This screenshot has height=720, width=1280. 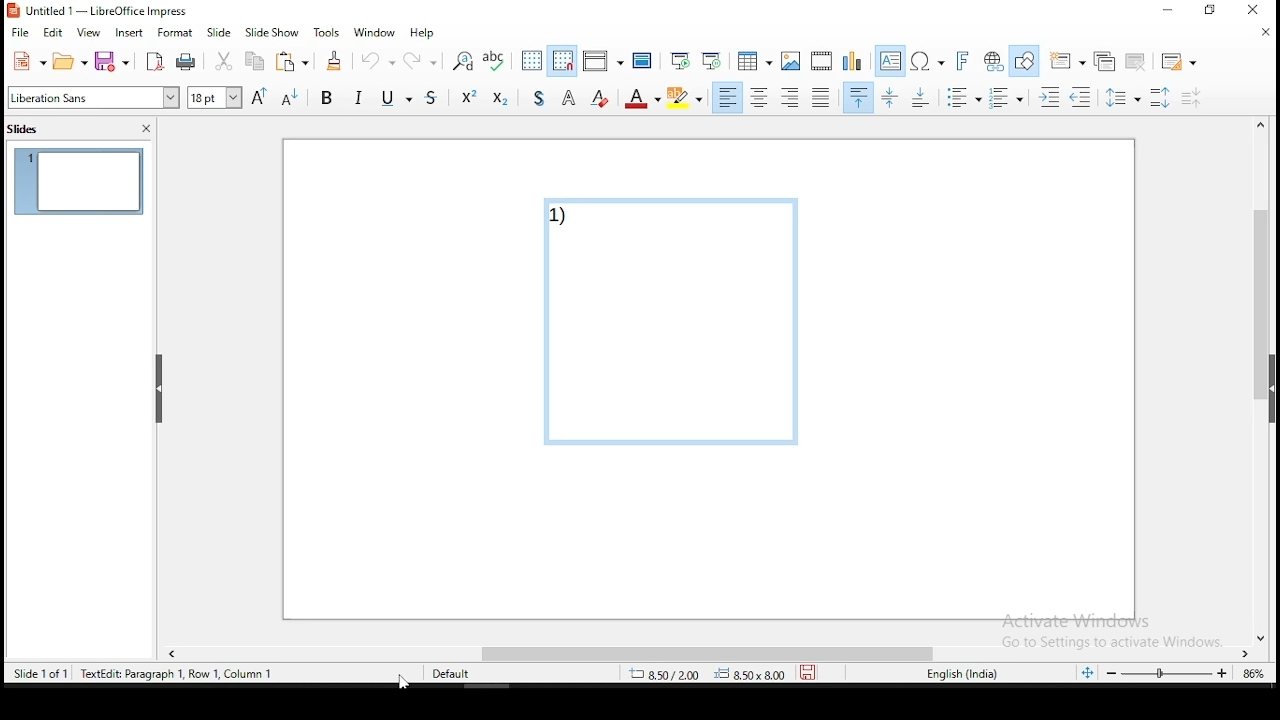 I want to click on clone formatting, so click(x=334, y=60).